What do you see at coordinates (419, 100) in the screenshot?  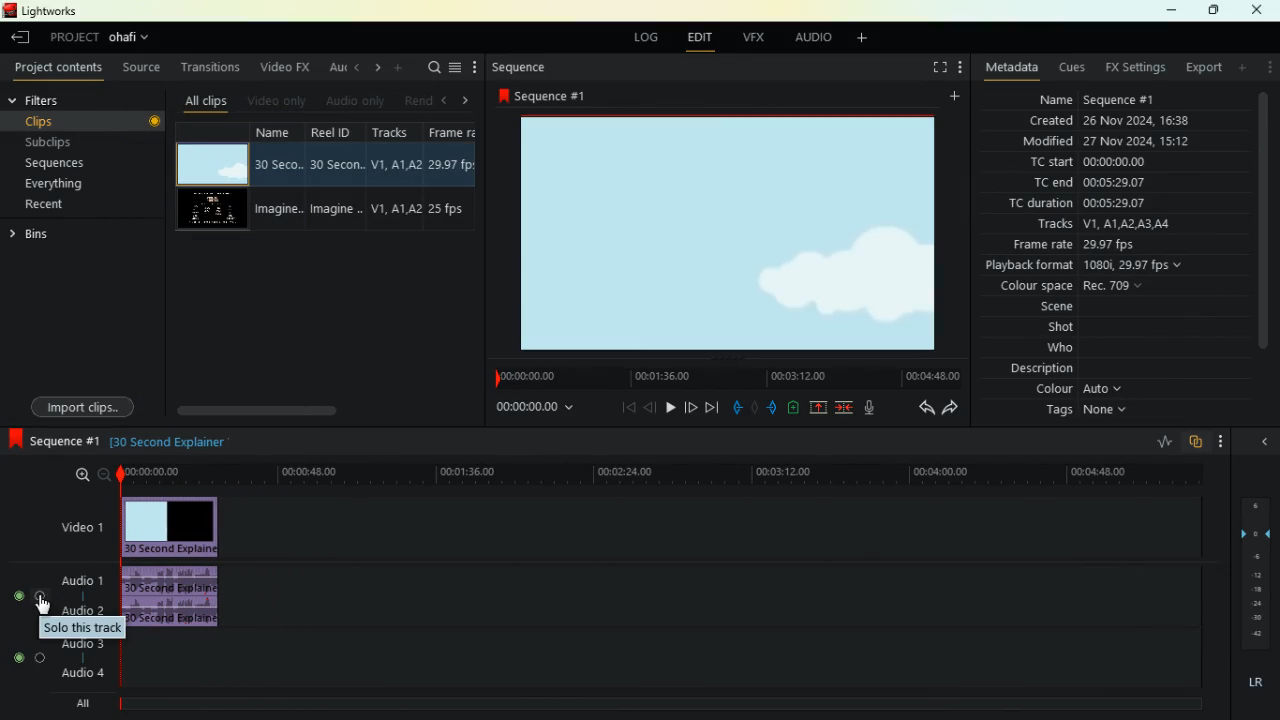 I see `rend` at bounding box center [419, 100].